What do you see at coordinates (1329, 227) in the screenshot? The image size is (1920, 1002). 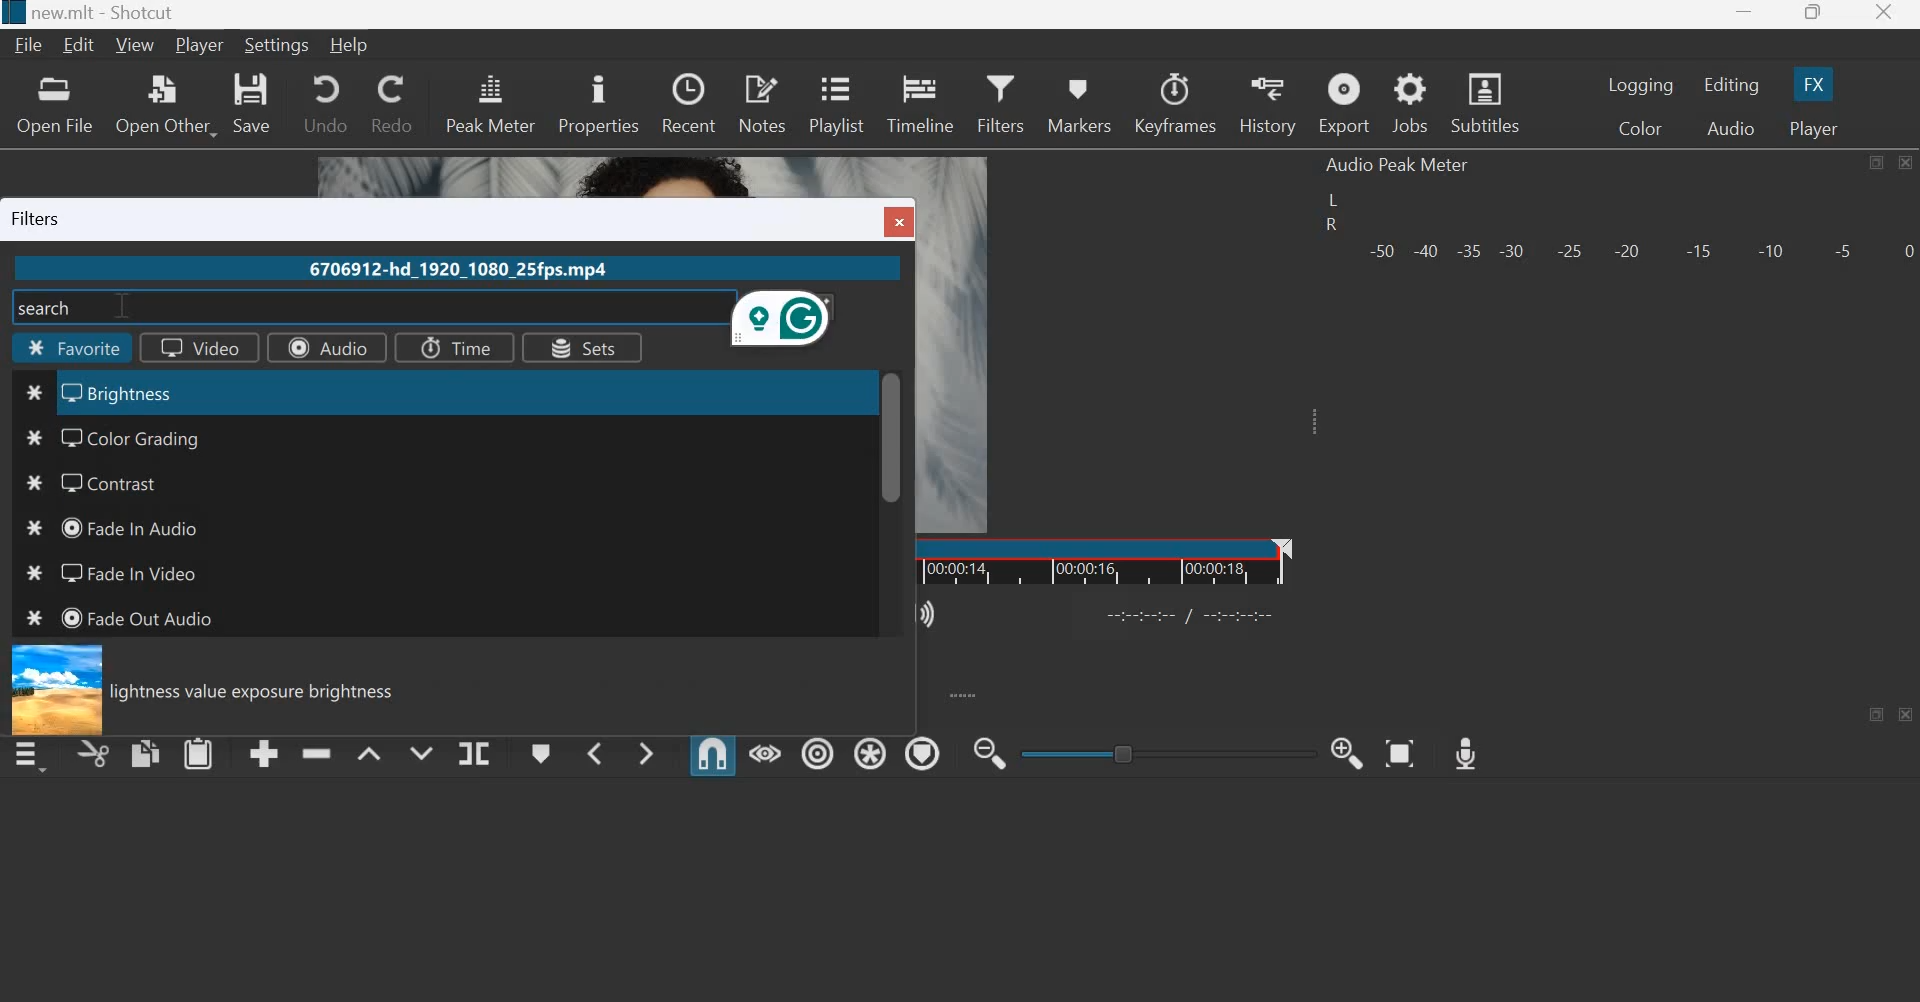 I see `R` at bounding box center [1329, 227].